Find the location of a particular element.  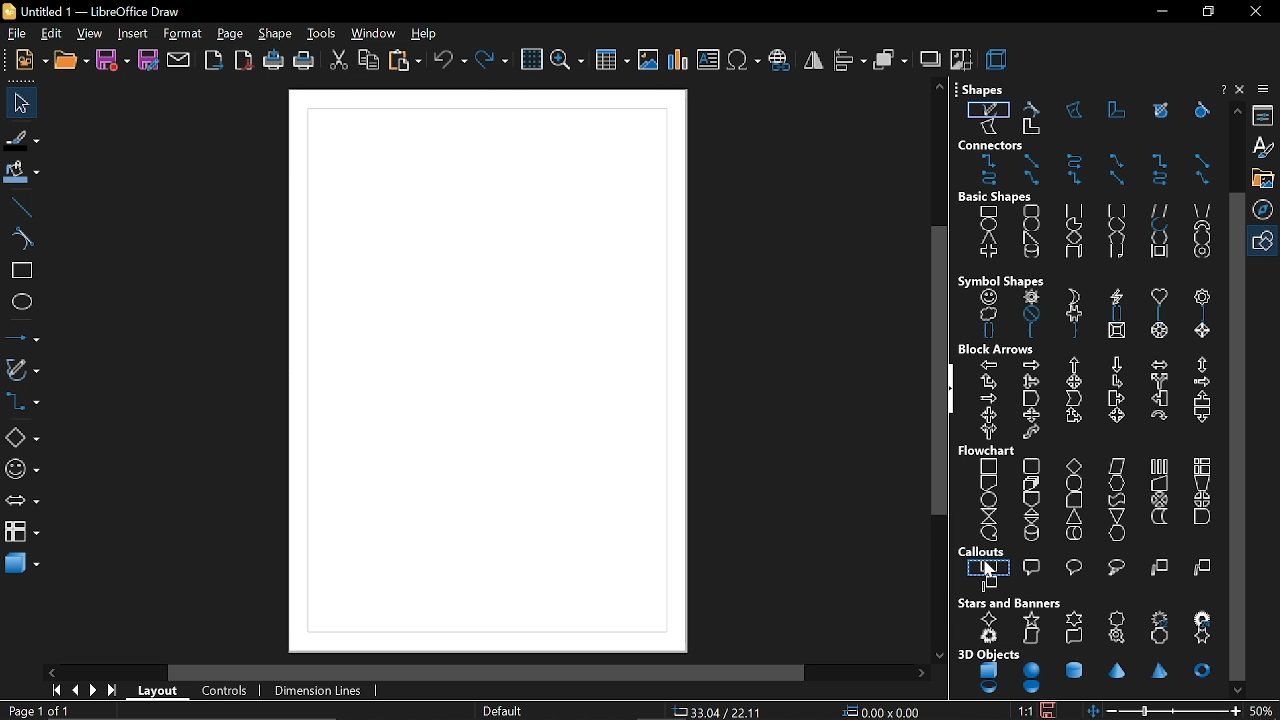

double bracket is located at coordinates (1115, 316).